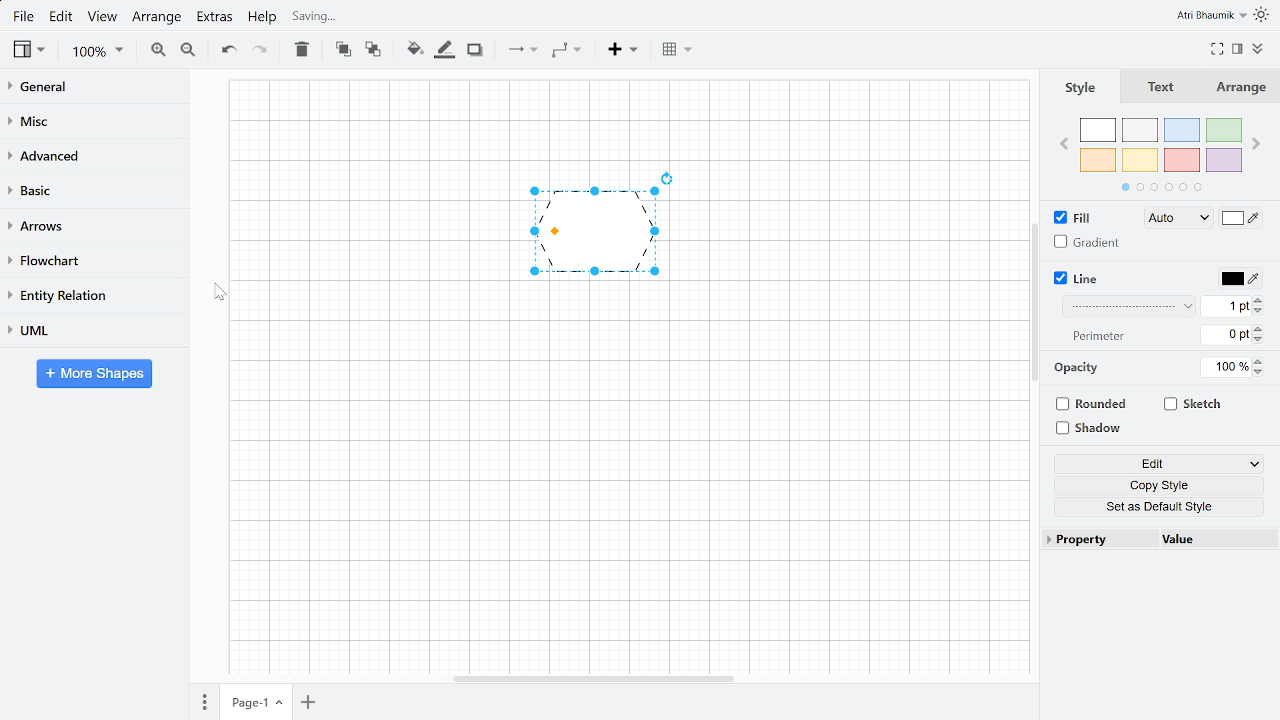 The height and width of the screenshot is (720, 1280). What do you see at coordinates (90, 224) in the screenshot?
I see ` Arrows` at bounding box center [90, 224].